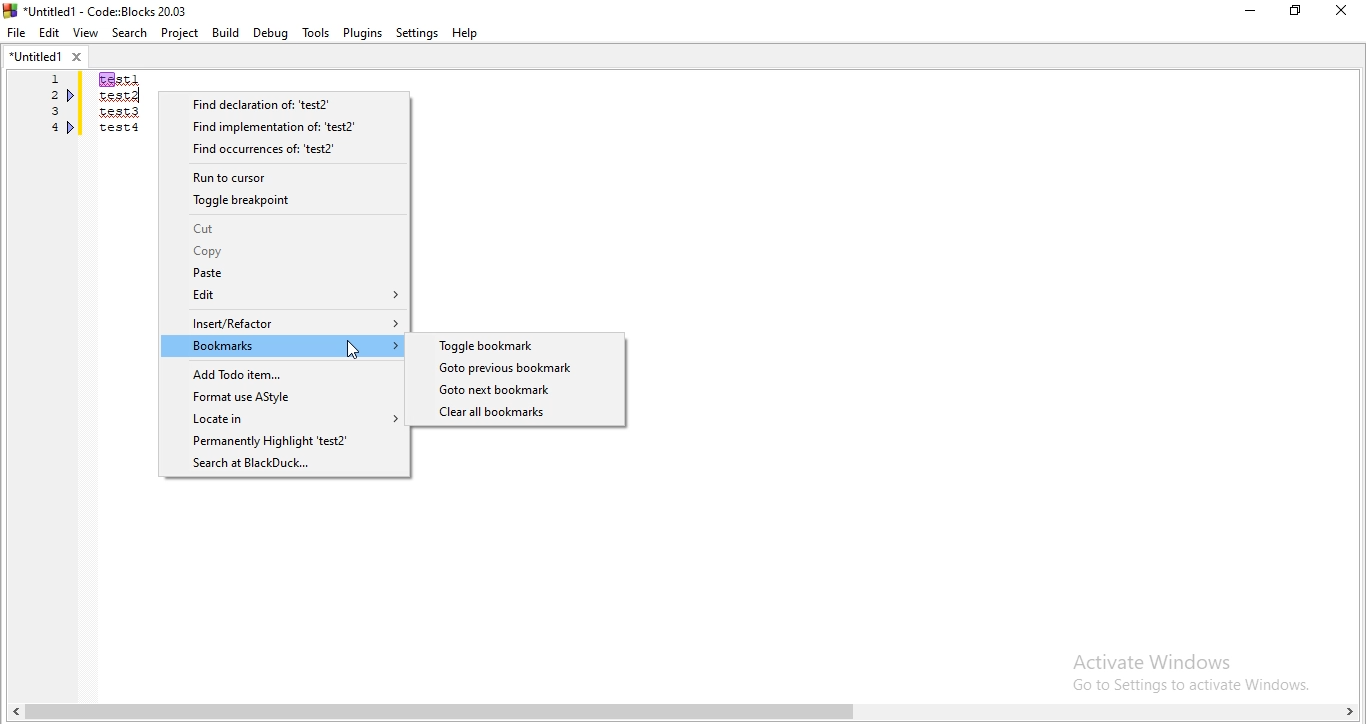  I want to click on Edit, so click(282, 296).